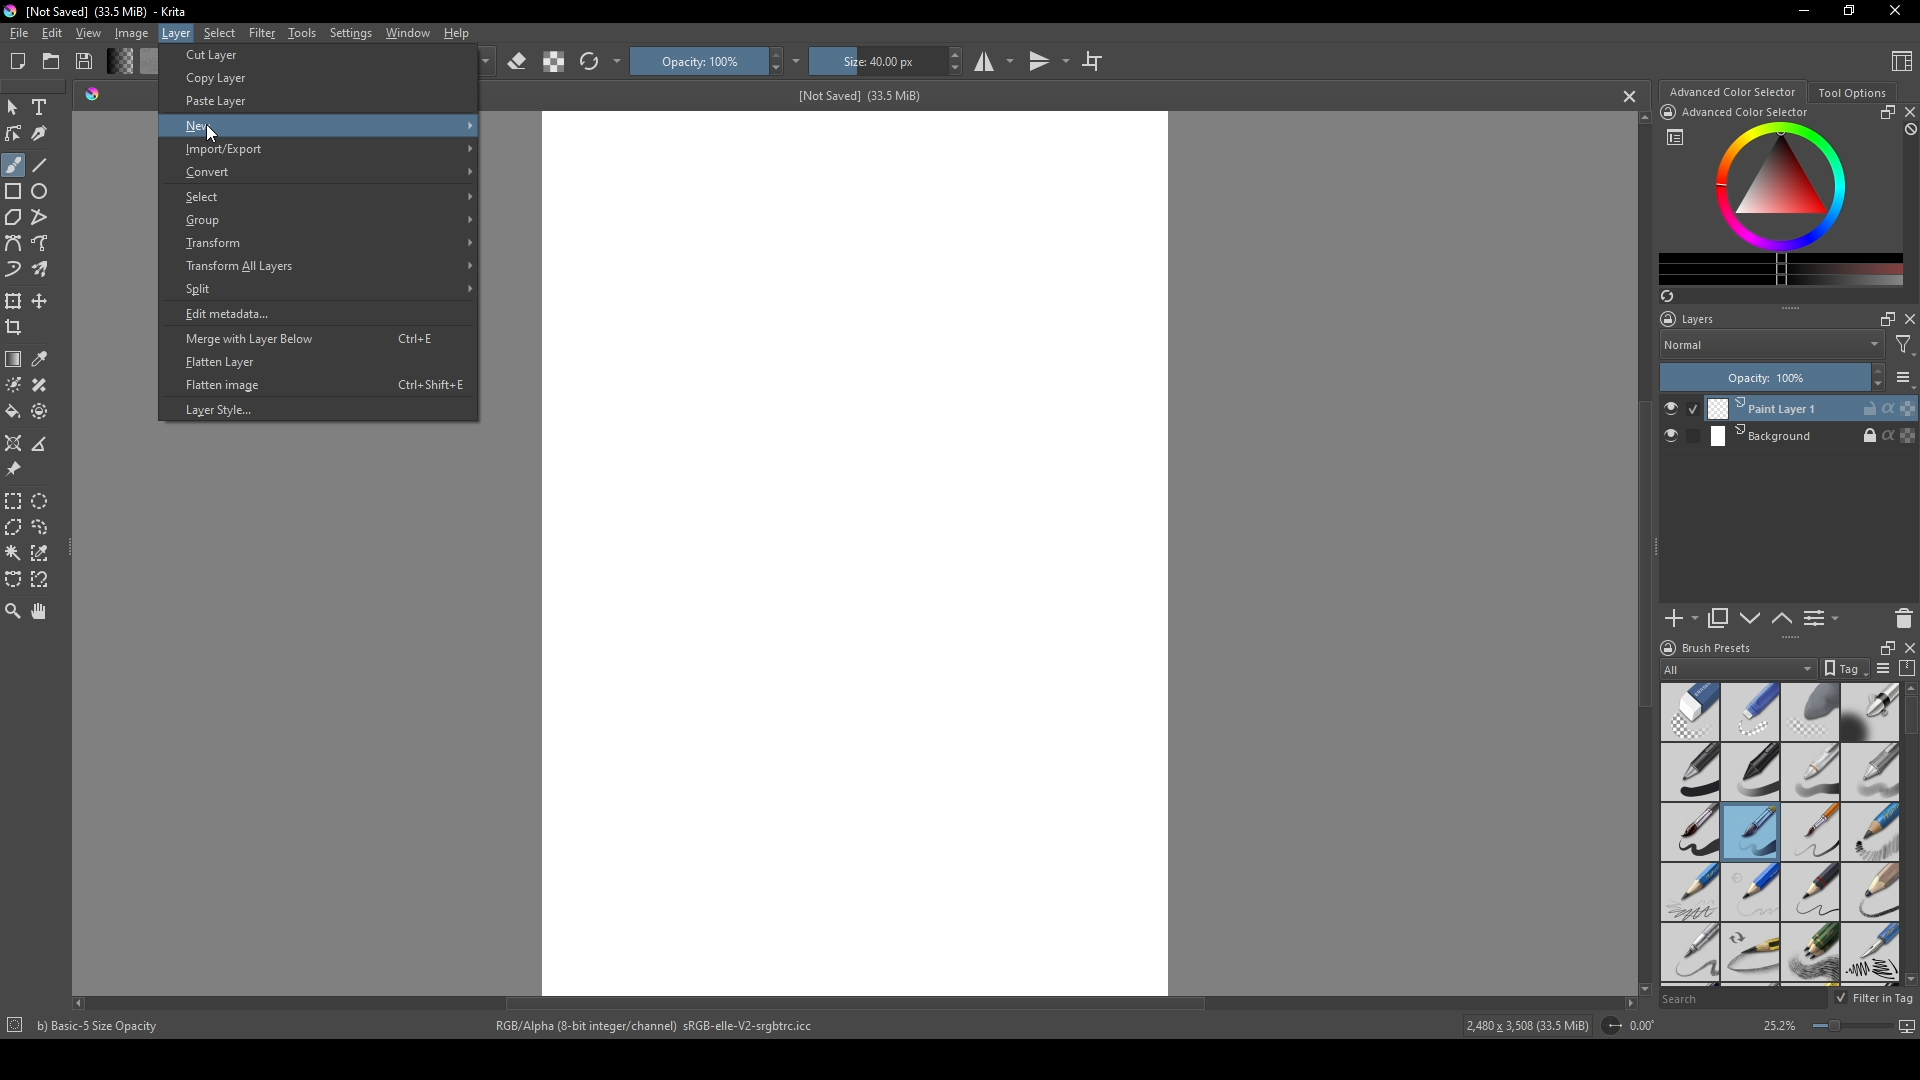  I want to click on Settings, so click(350, 33).